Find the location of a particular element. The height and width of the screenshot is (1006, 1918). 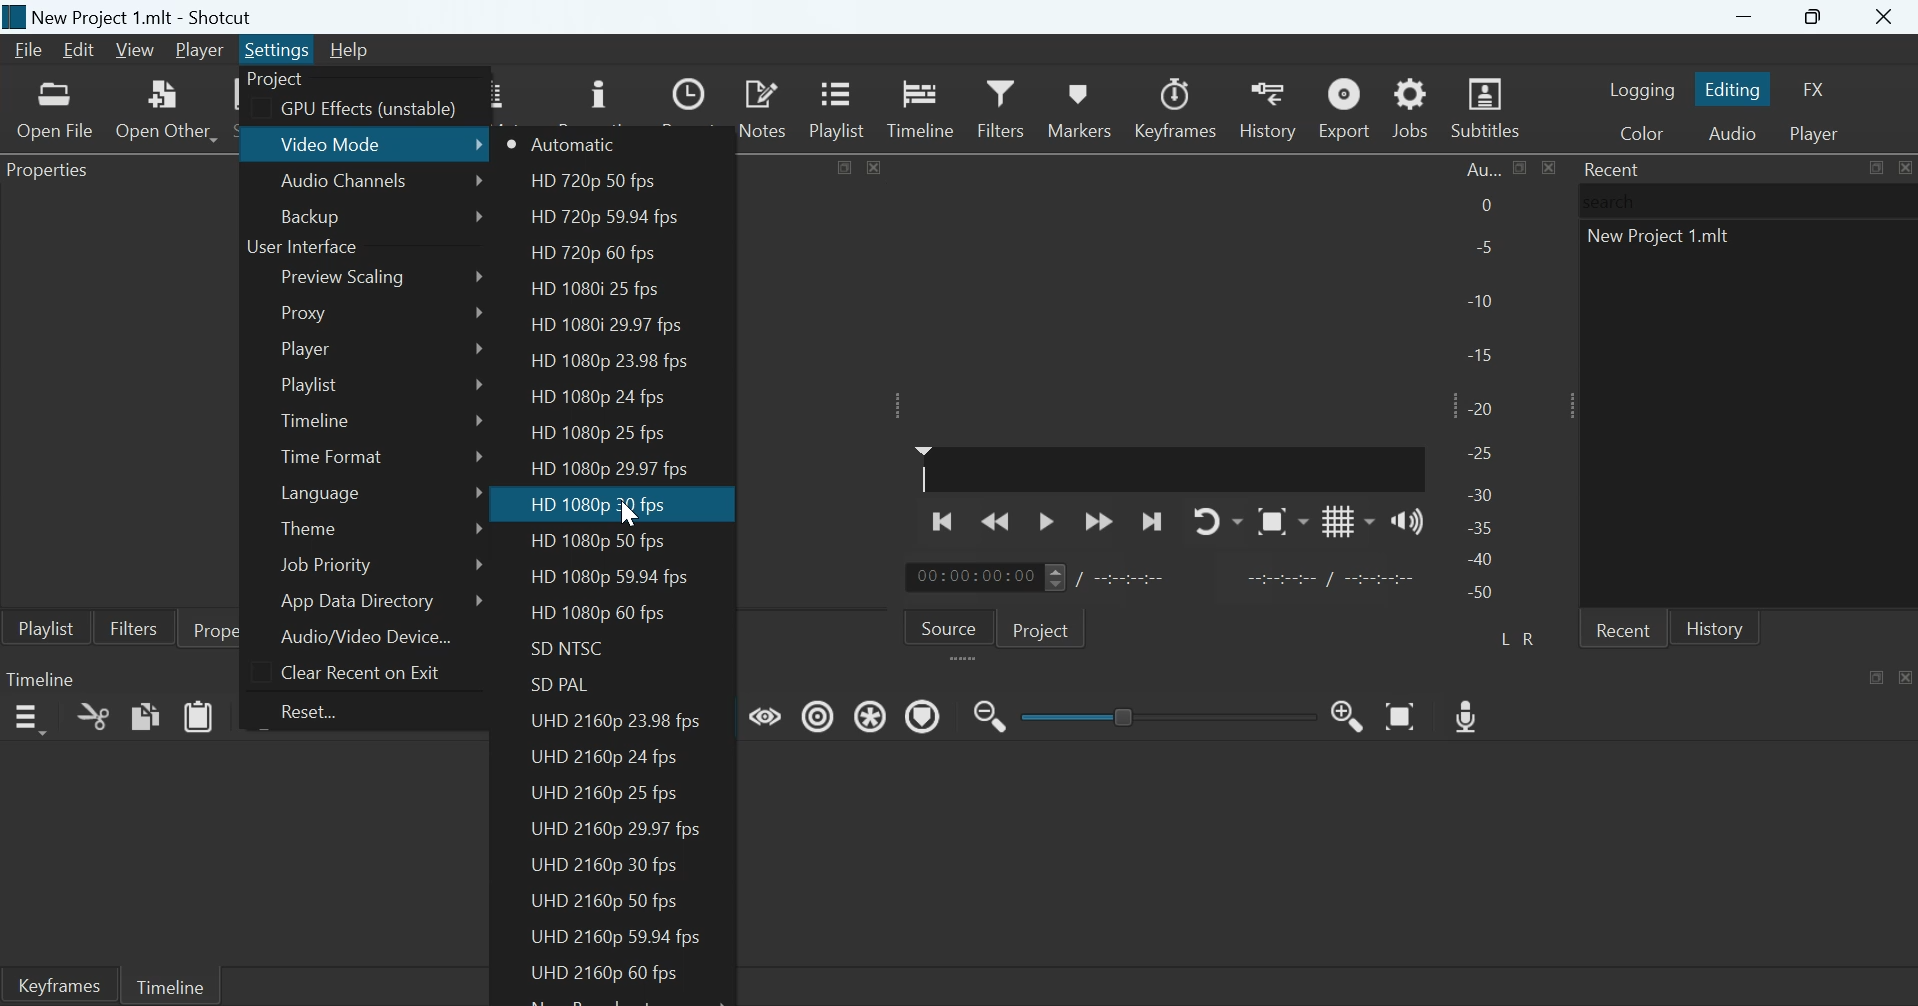

Switch to the Audio layout is located at coordinates (1732, 132).